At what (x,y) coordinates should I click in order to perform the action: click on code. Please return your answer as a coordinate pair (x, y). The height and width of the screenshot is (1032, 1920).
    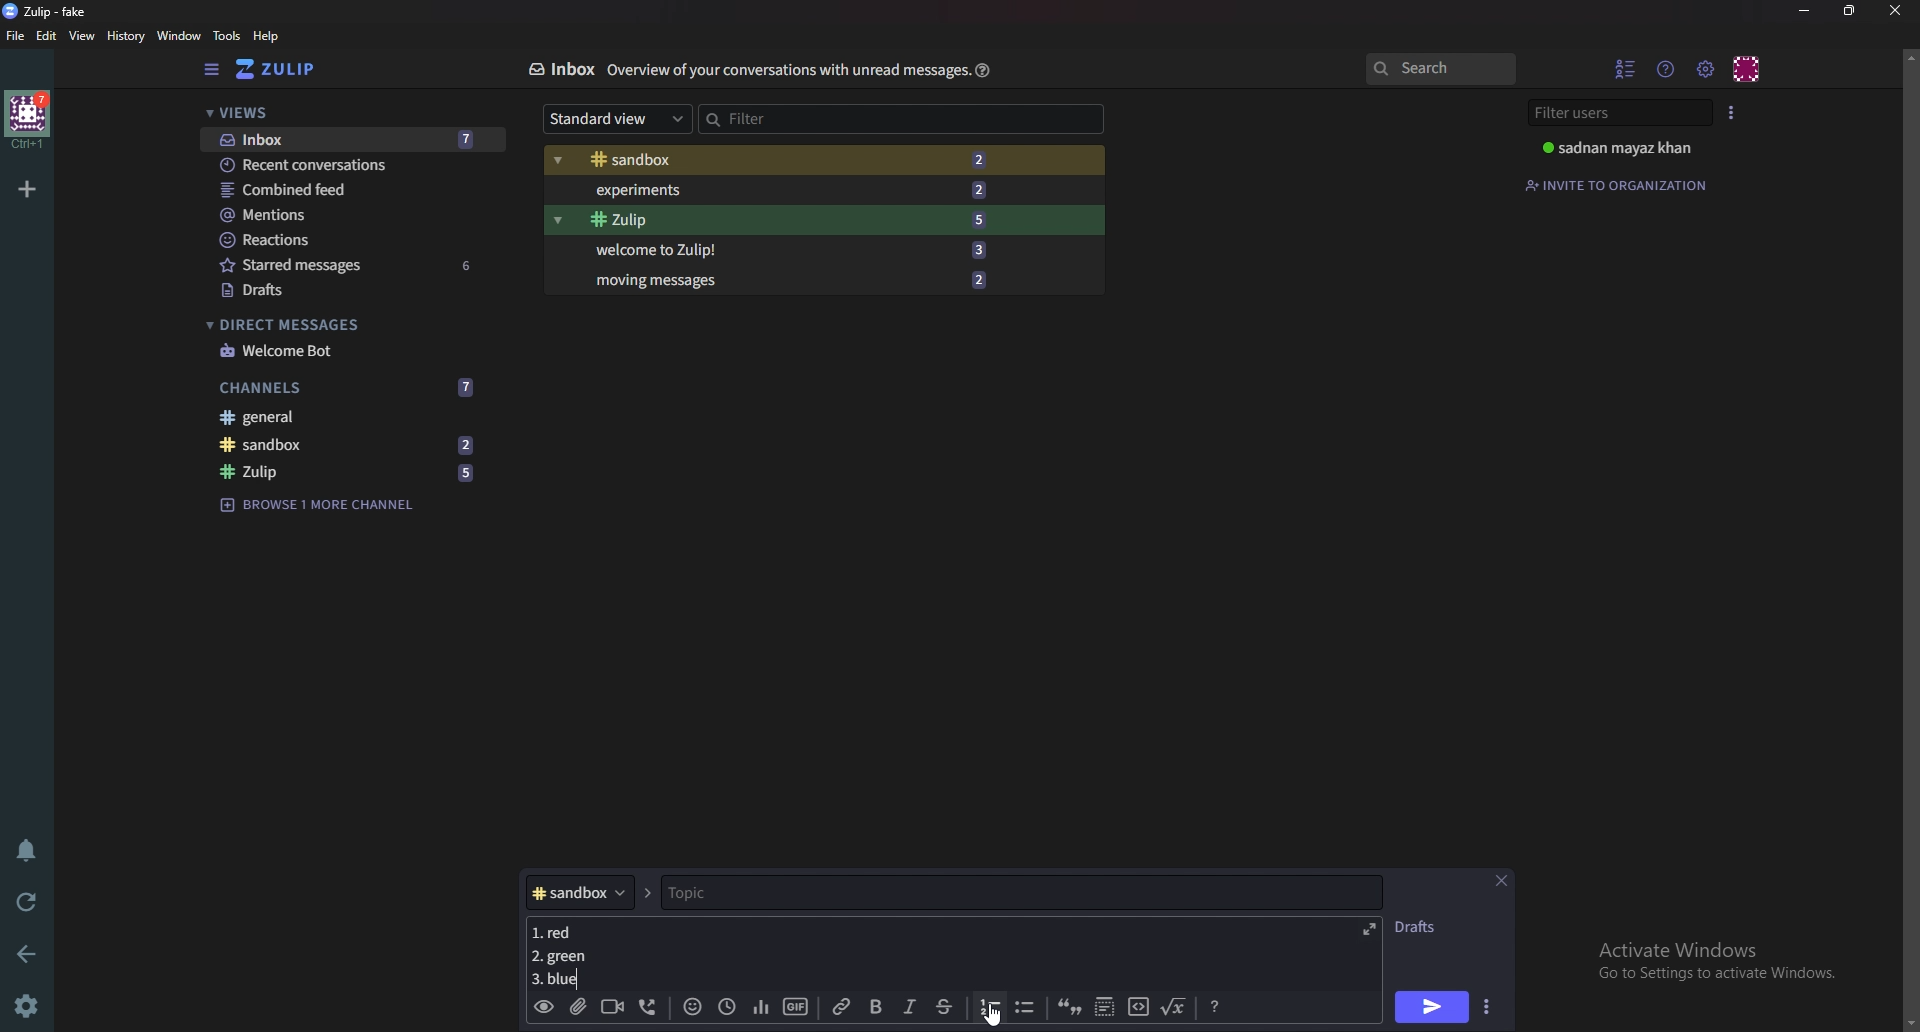
    Looking at the image, I should click on (1137, 1009).